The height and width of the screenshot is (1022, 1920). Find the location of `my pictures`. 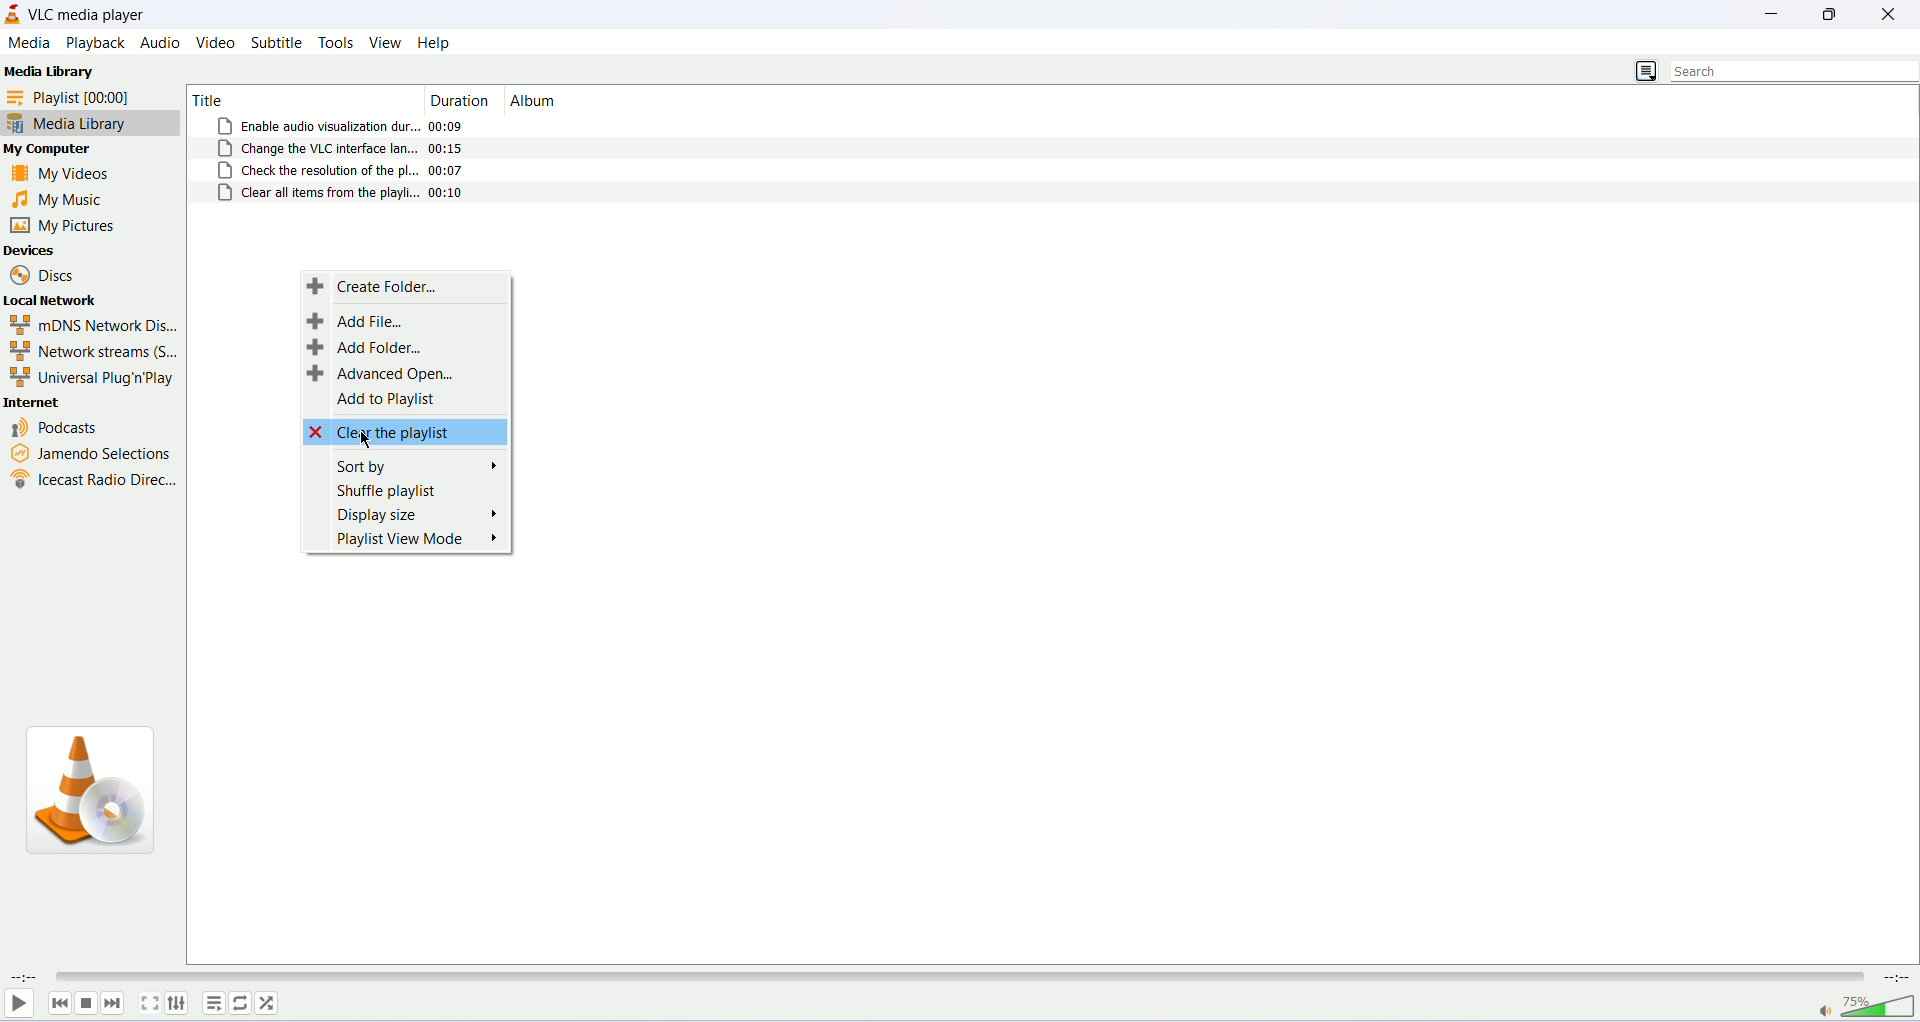

my pictures is located at coordinates (65, 226).